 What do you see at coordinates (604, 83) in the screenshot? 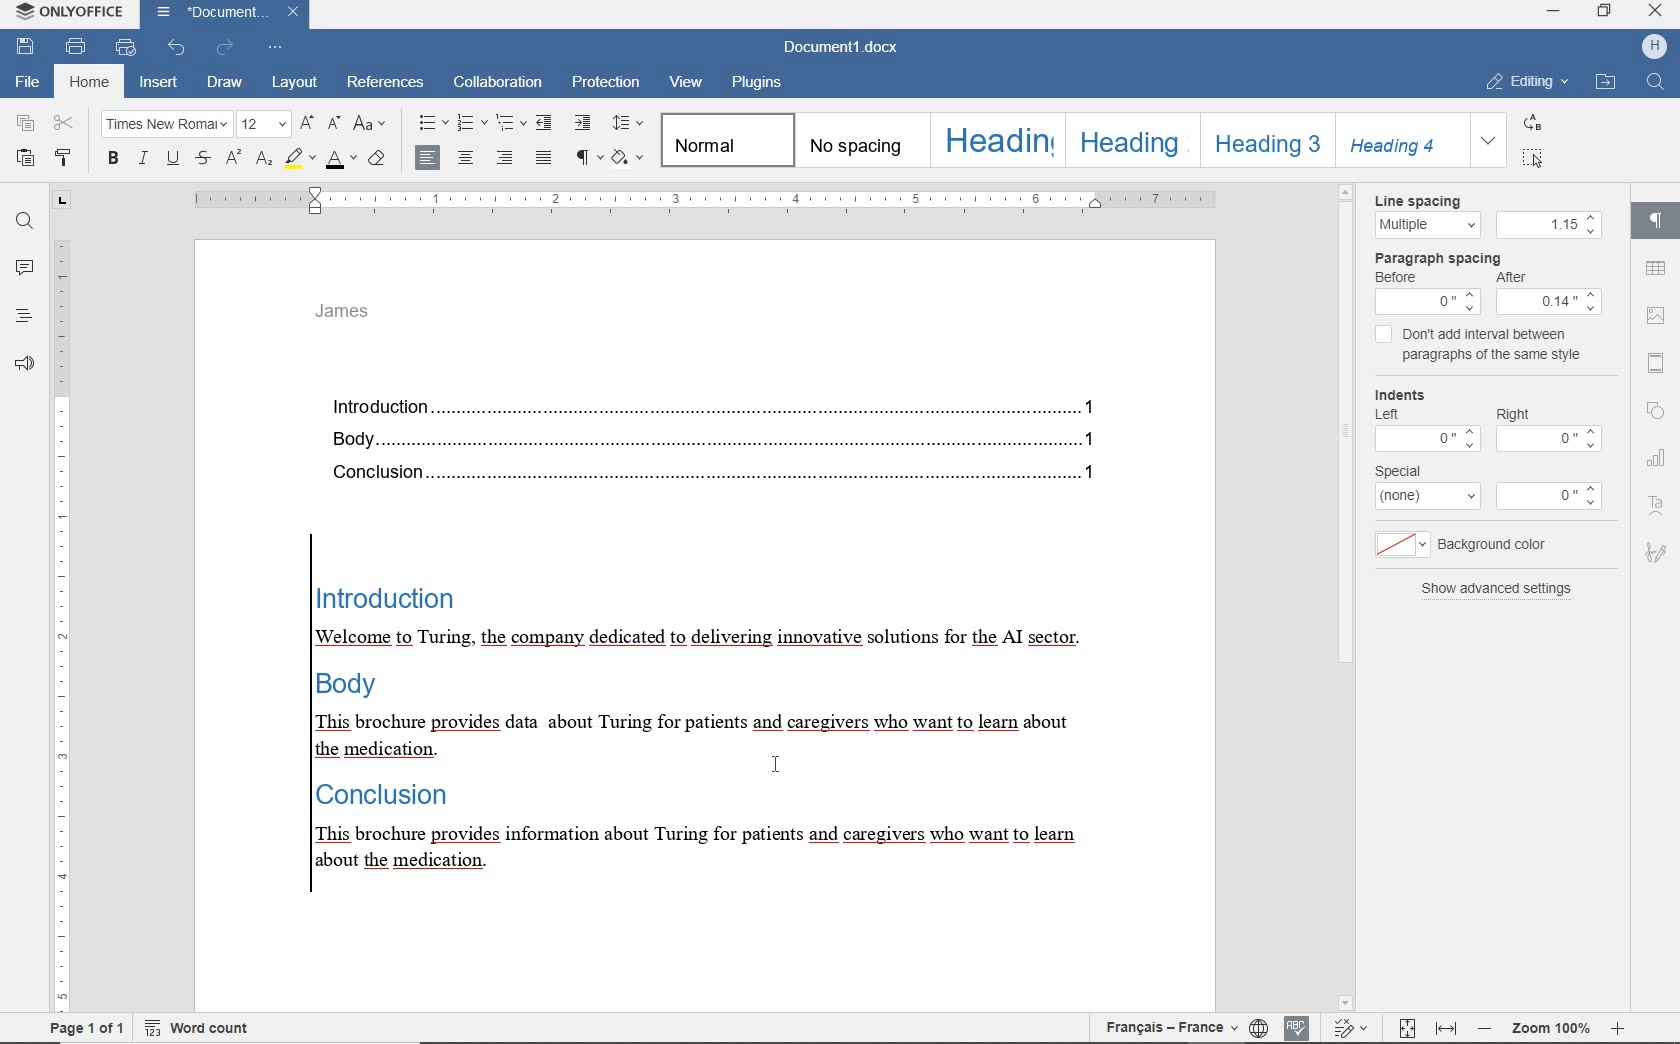
I see `protection` at bounding box center [604, 83].